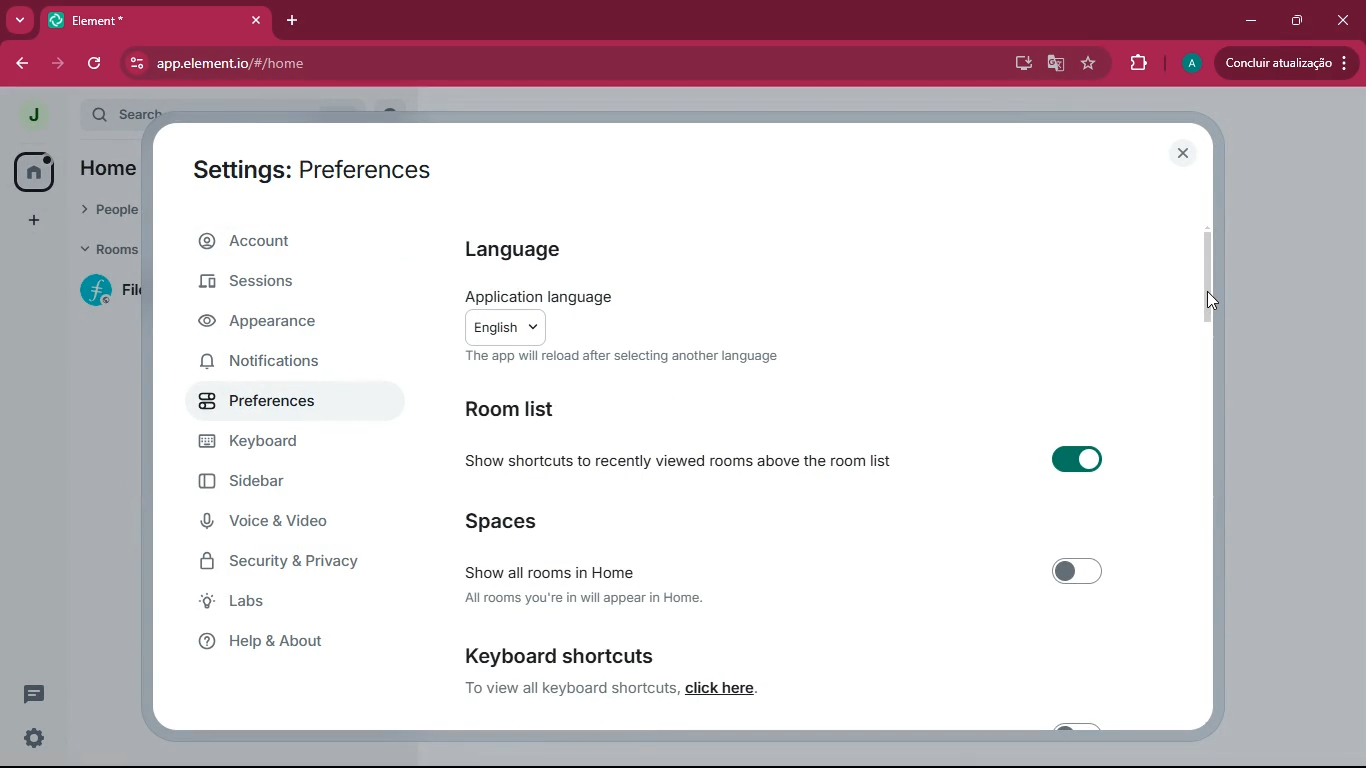 This screenshot has height=768, width=1366. Describe the element at coordinates (302, 602) in the screenshot. I see `labs` at that location.